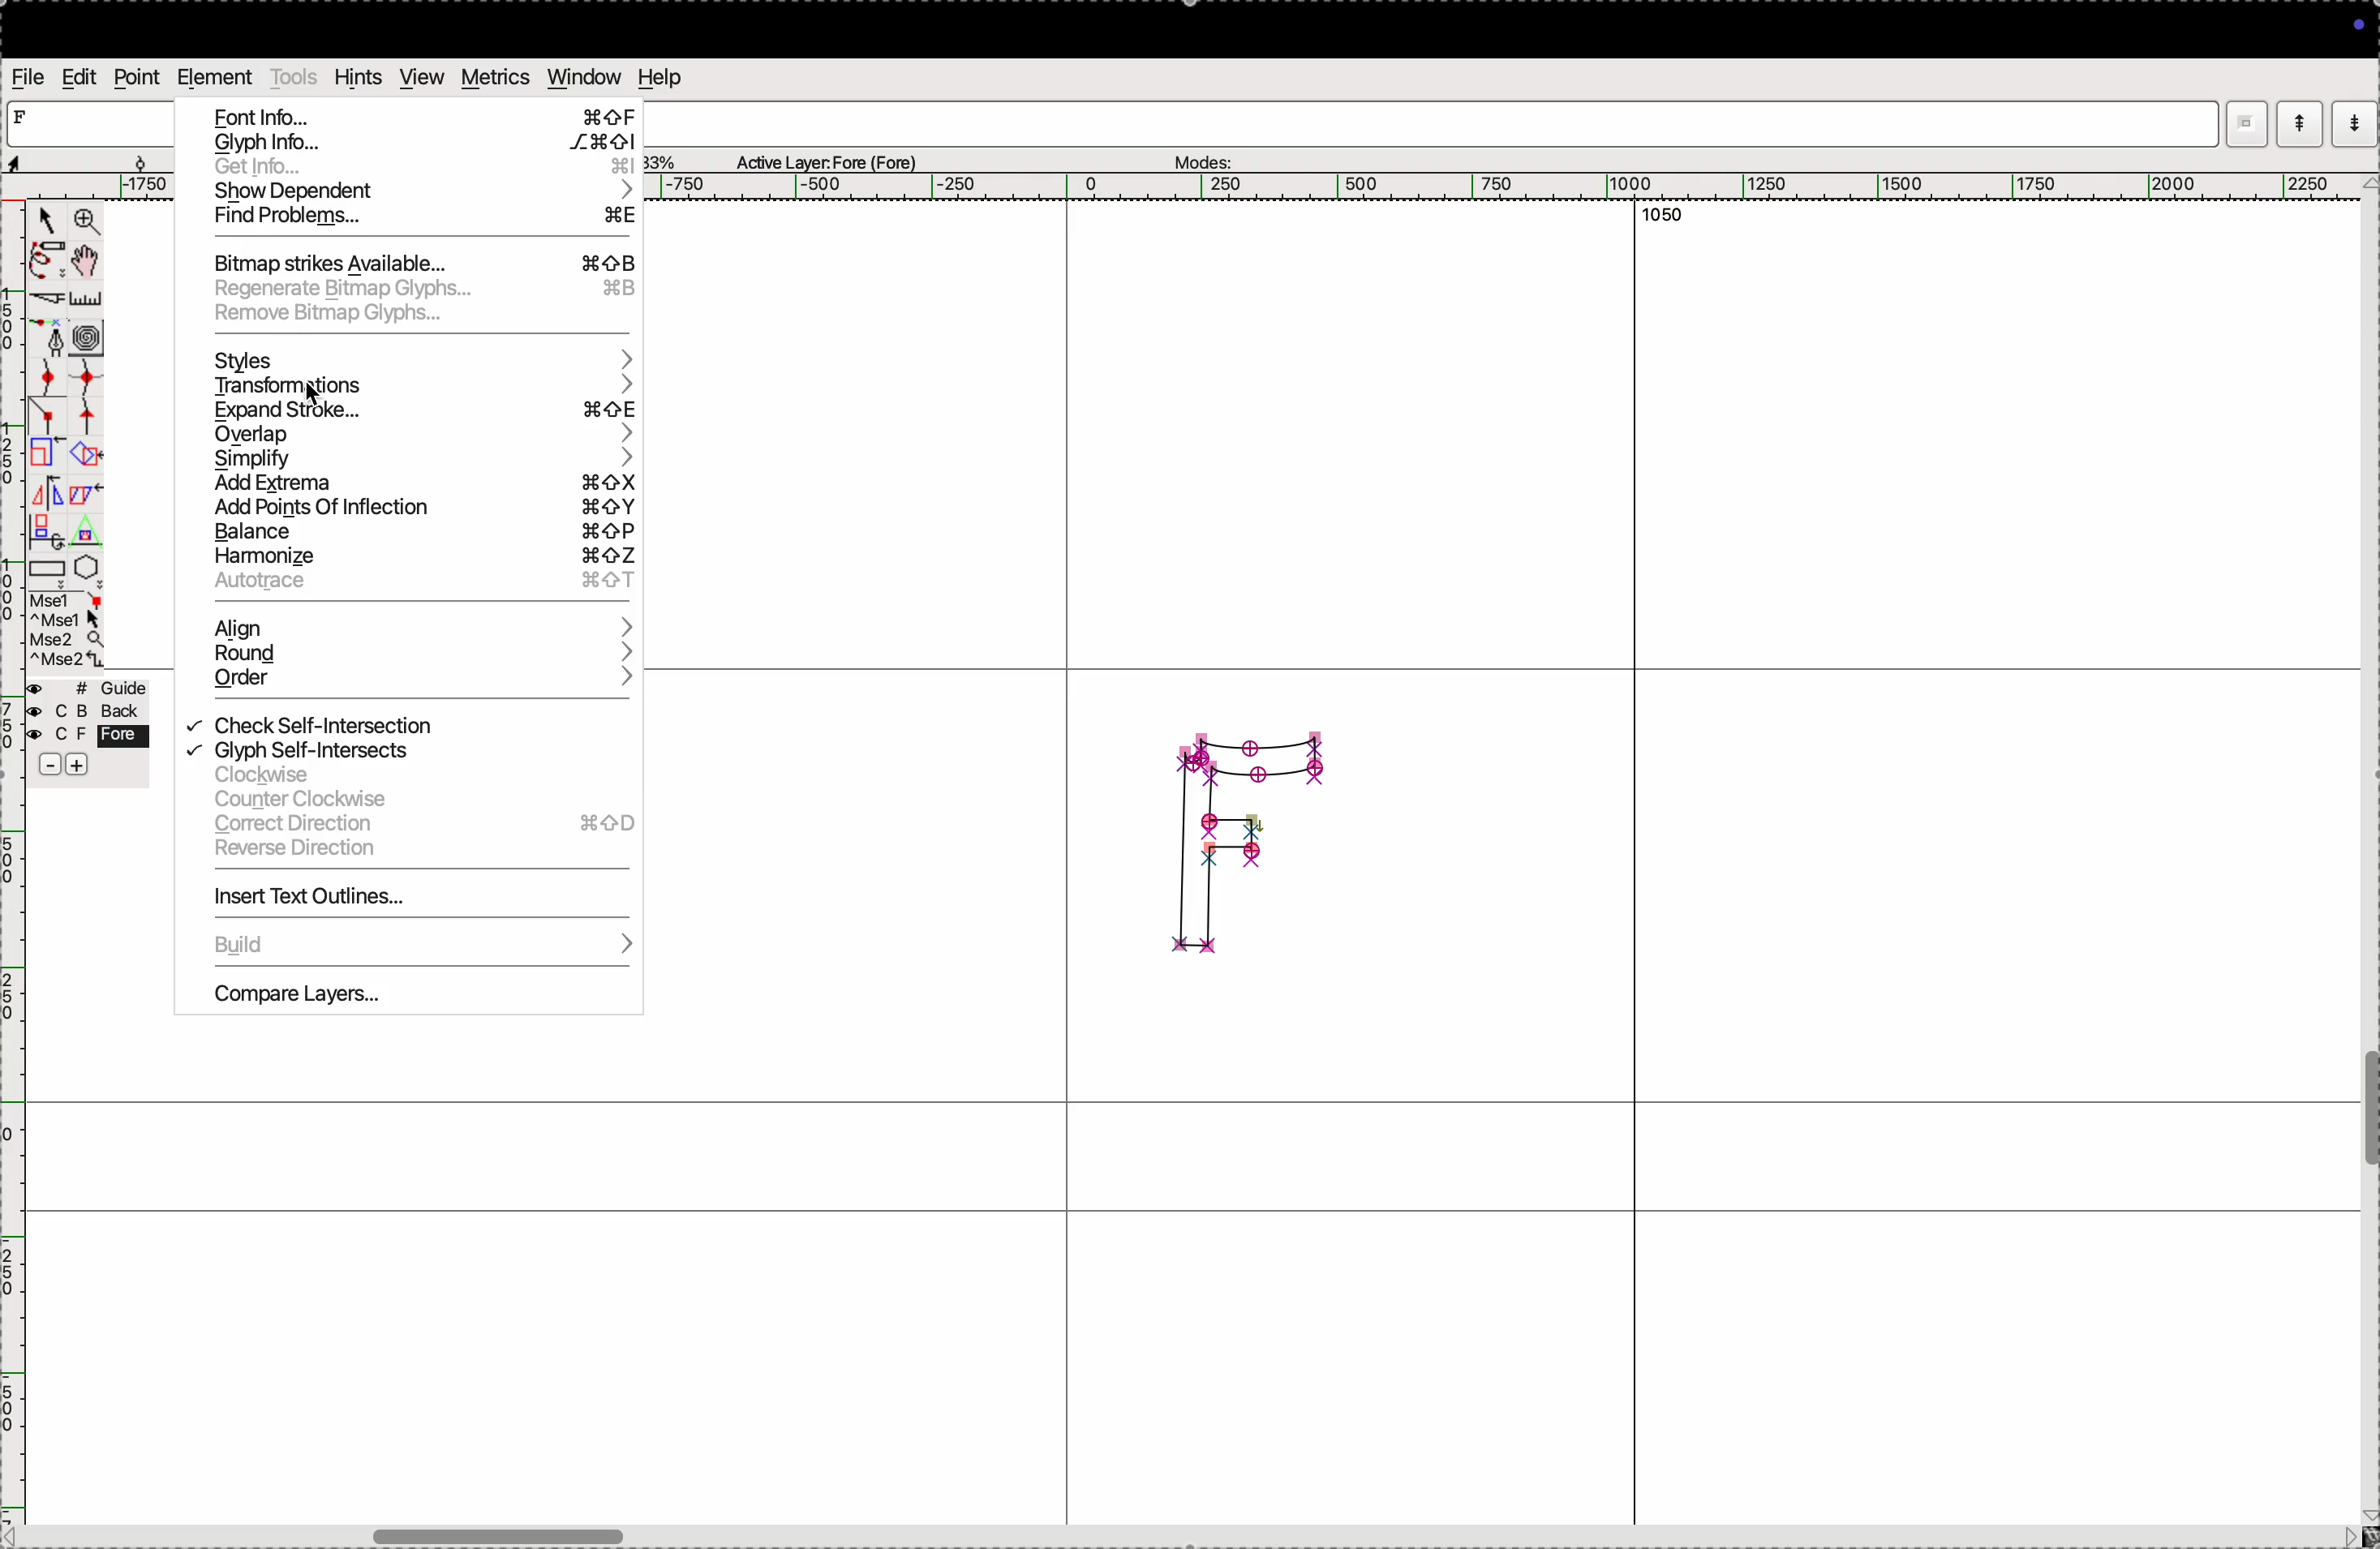 The image size is (2380, 1549). What do you see at coordinates (47, 572) in the screenshot?
I see `rectangle` at bounding box center [47, 572].